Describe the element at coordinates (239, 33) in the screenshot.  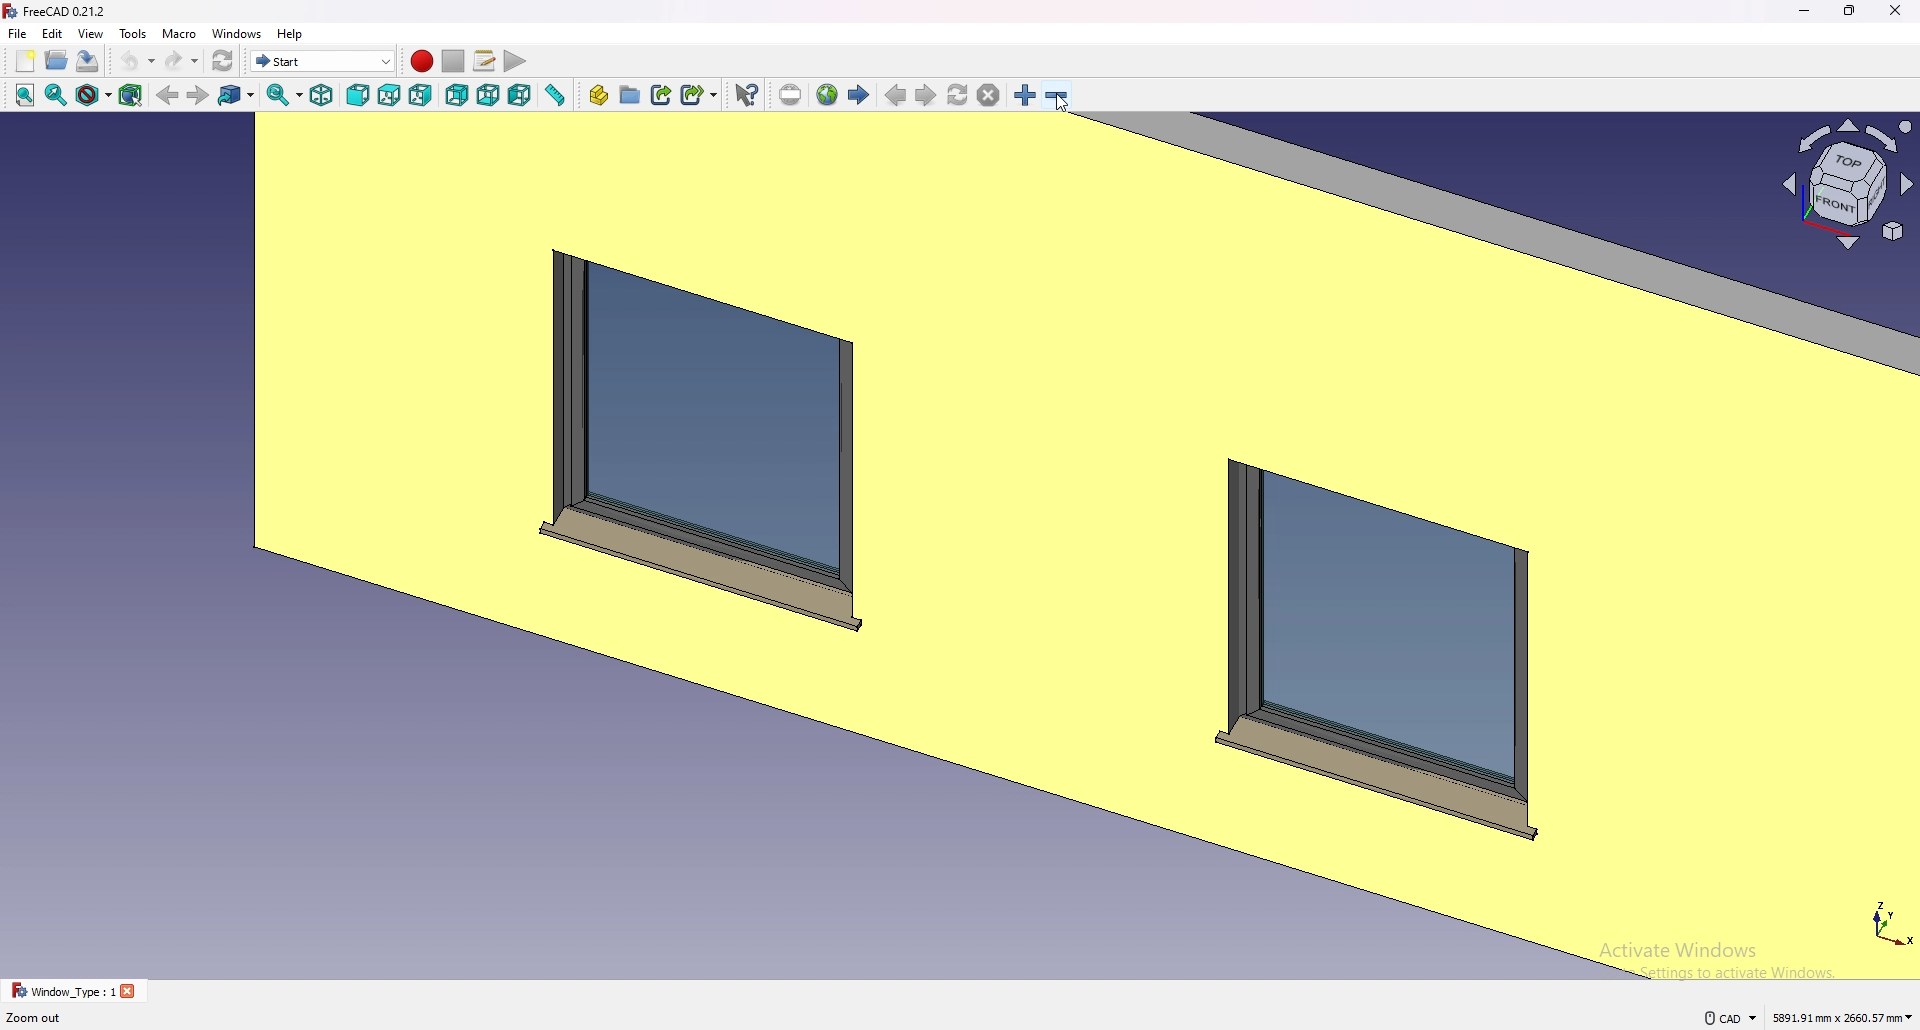
I see `windows` at that location.